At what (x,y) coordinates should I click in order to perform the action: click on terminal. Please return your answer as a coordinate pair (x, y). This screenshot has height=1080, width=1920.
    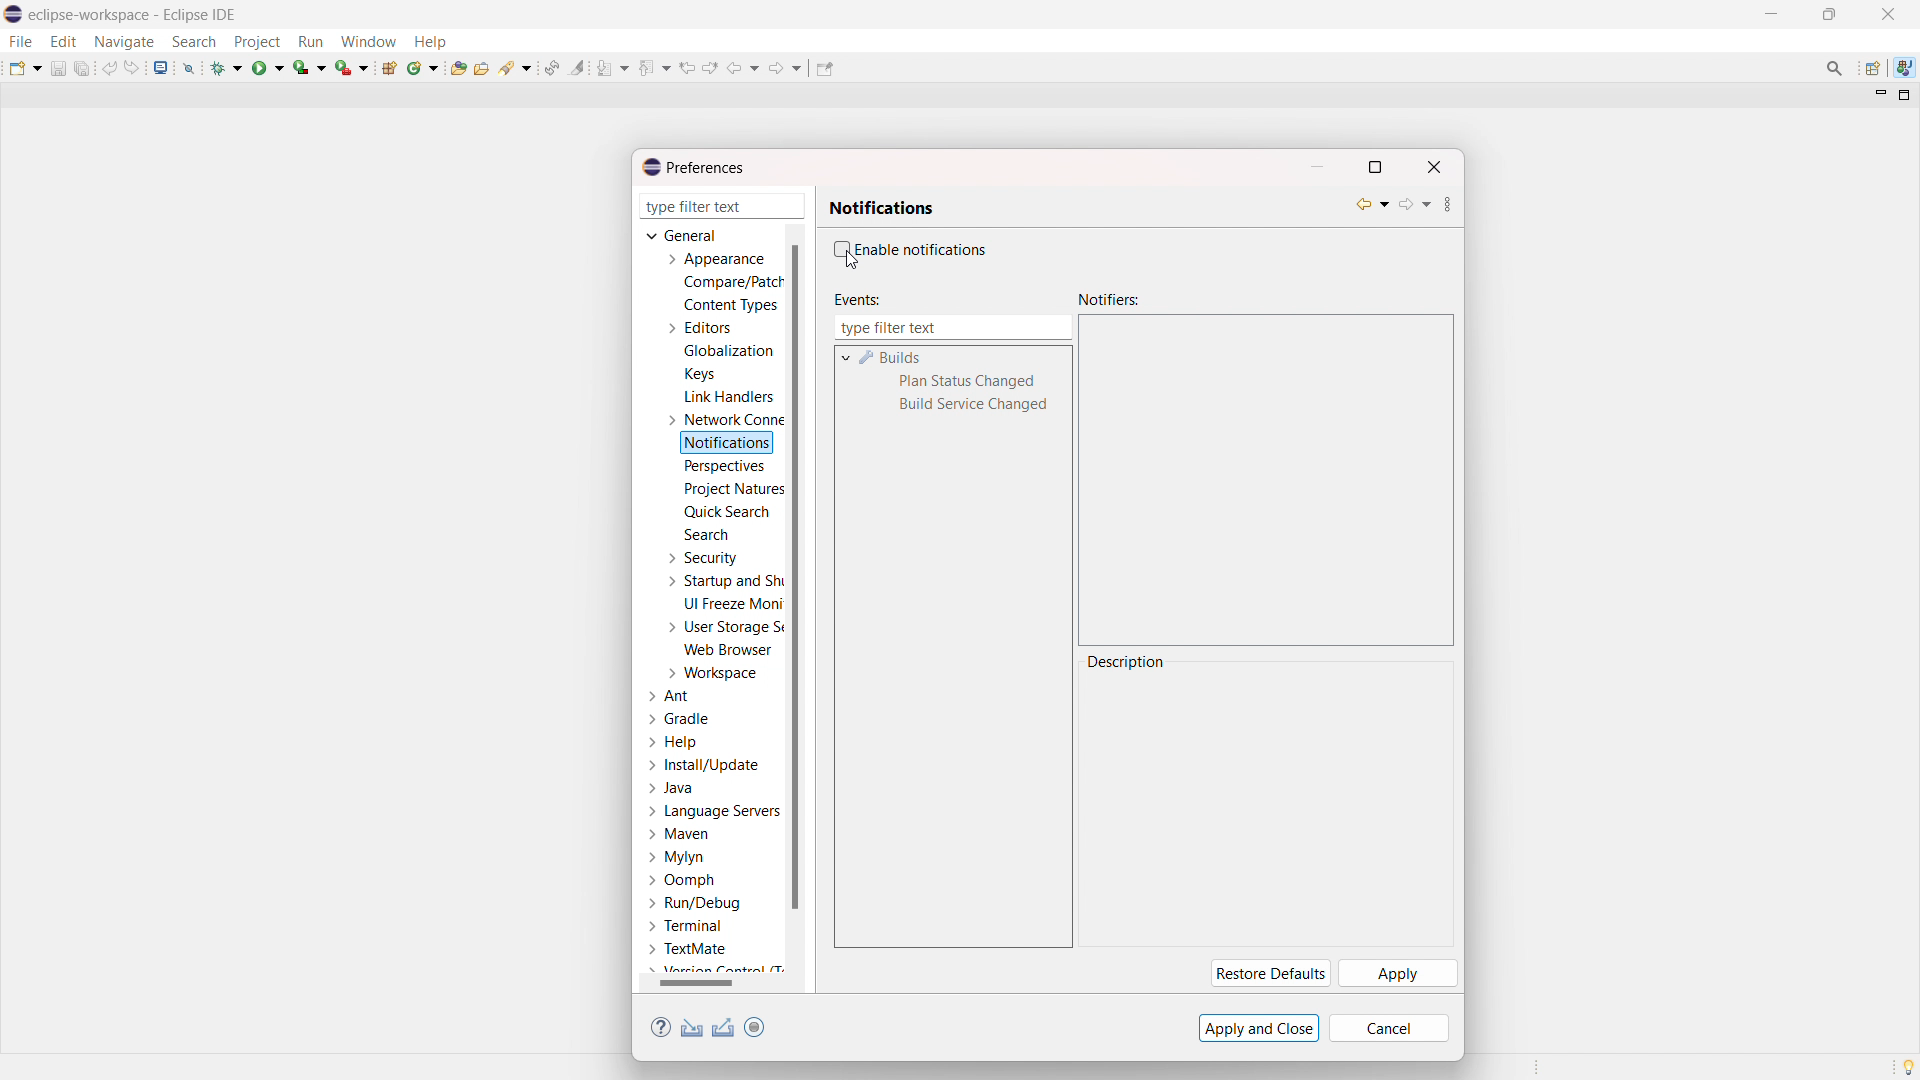
    Looking at the image, I should click on (687, 927).